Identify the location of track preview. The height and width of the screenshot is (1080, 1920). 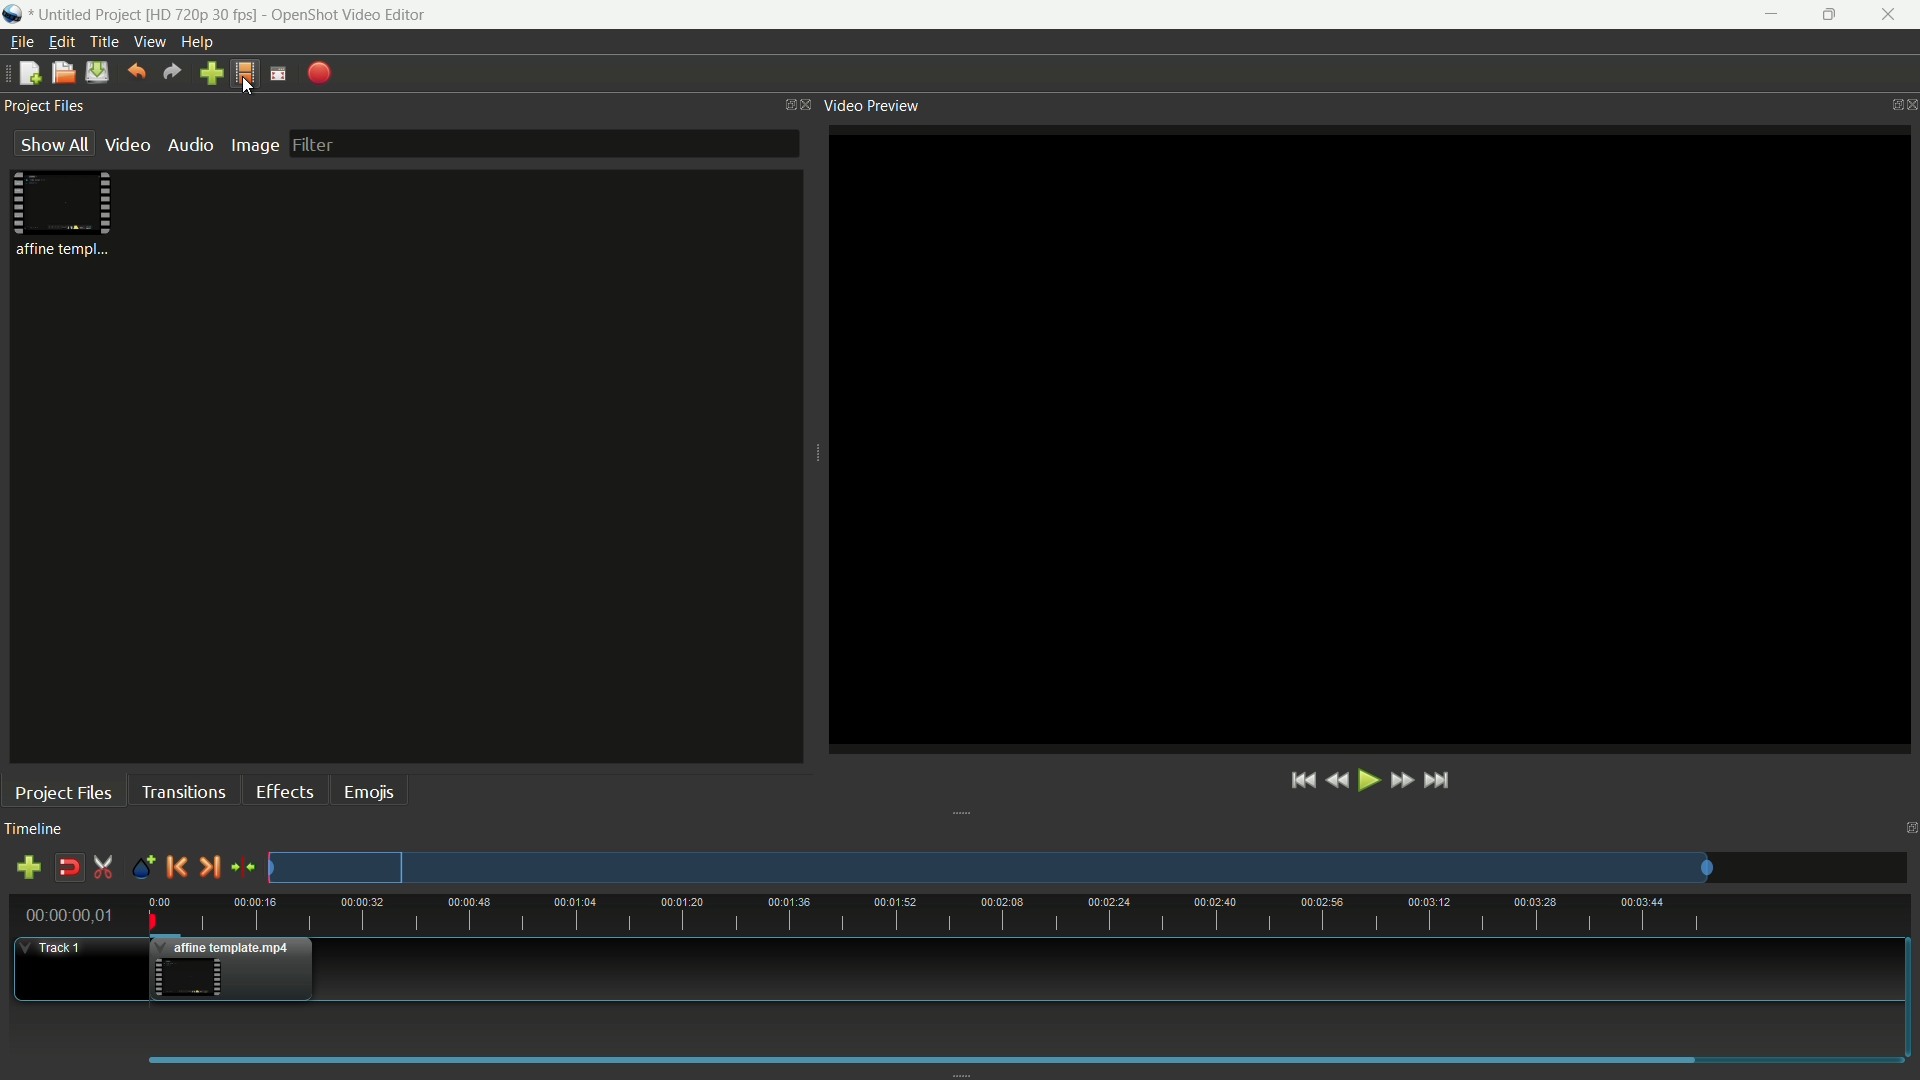
(992, 867).